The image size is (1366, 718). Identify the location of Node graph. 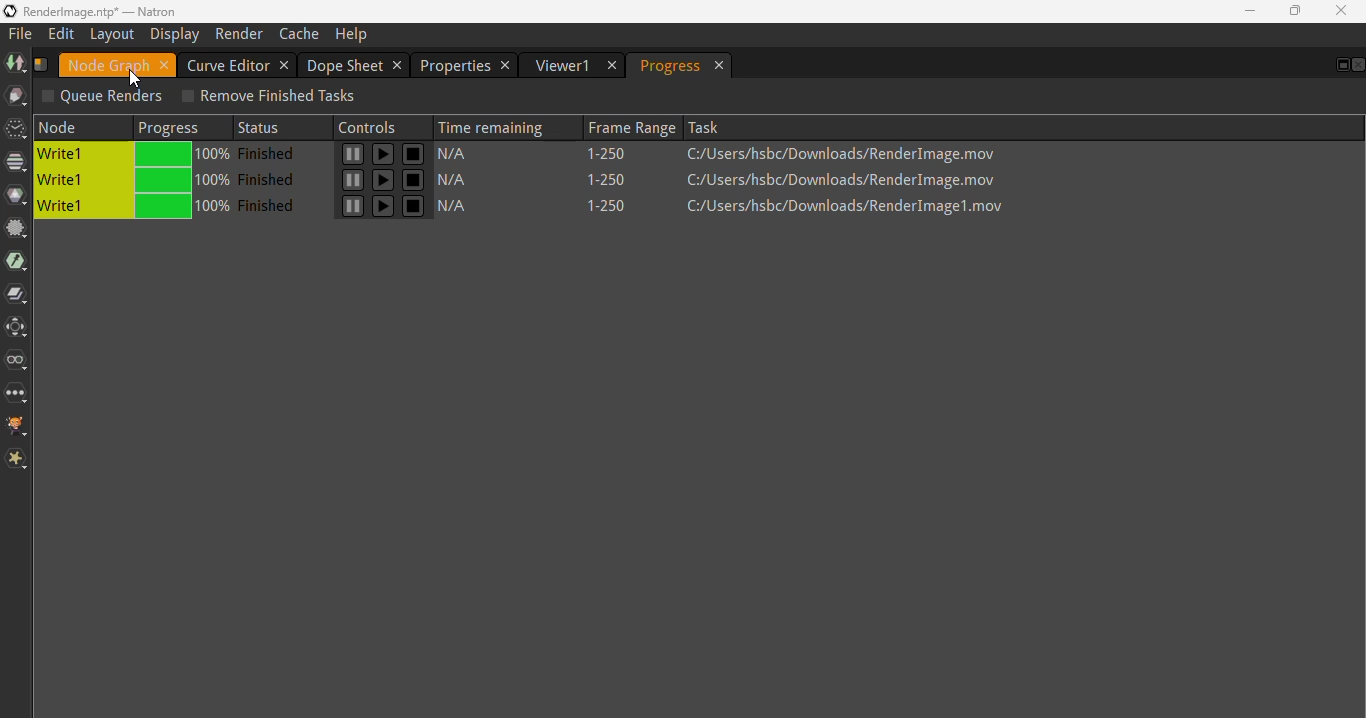
(108, 65).